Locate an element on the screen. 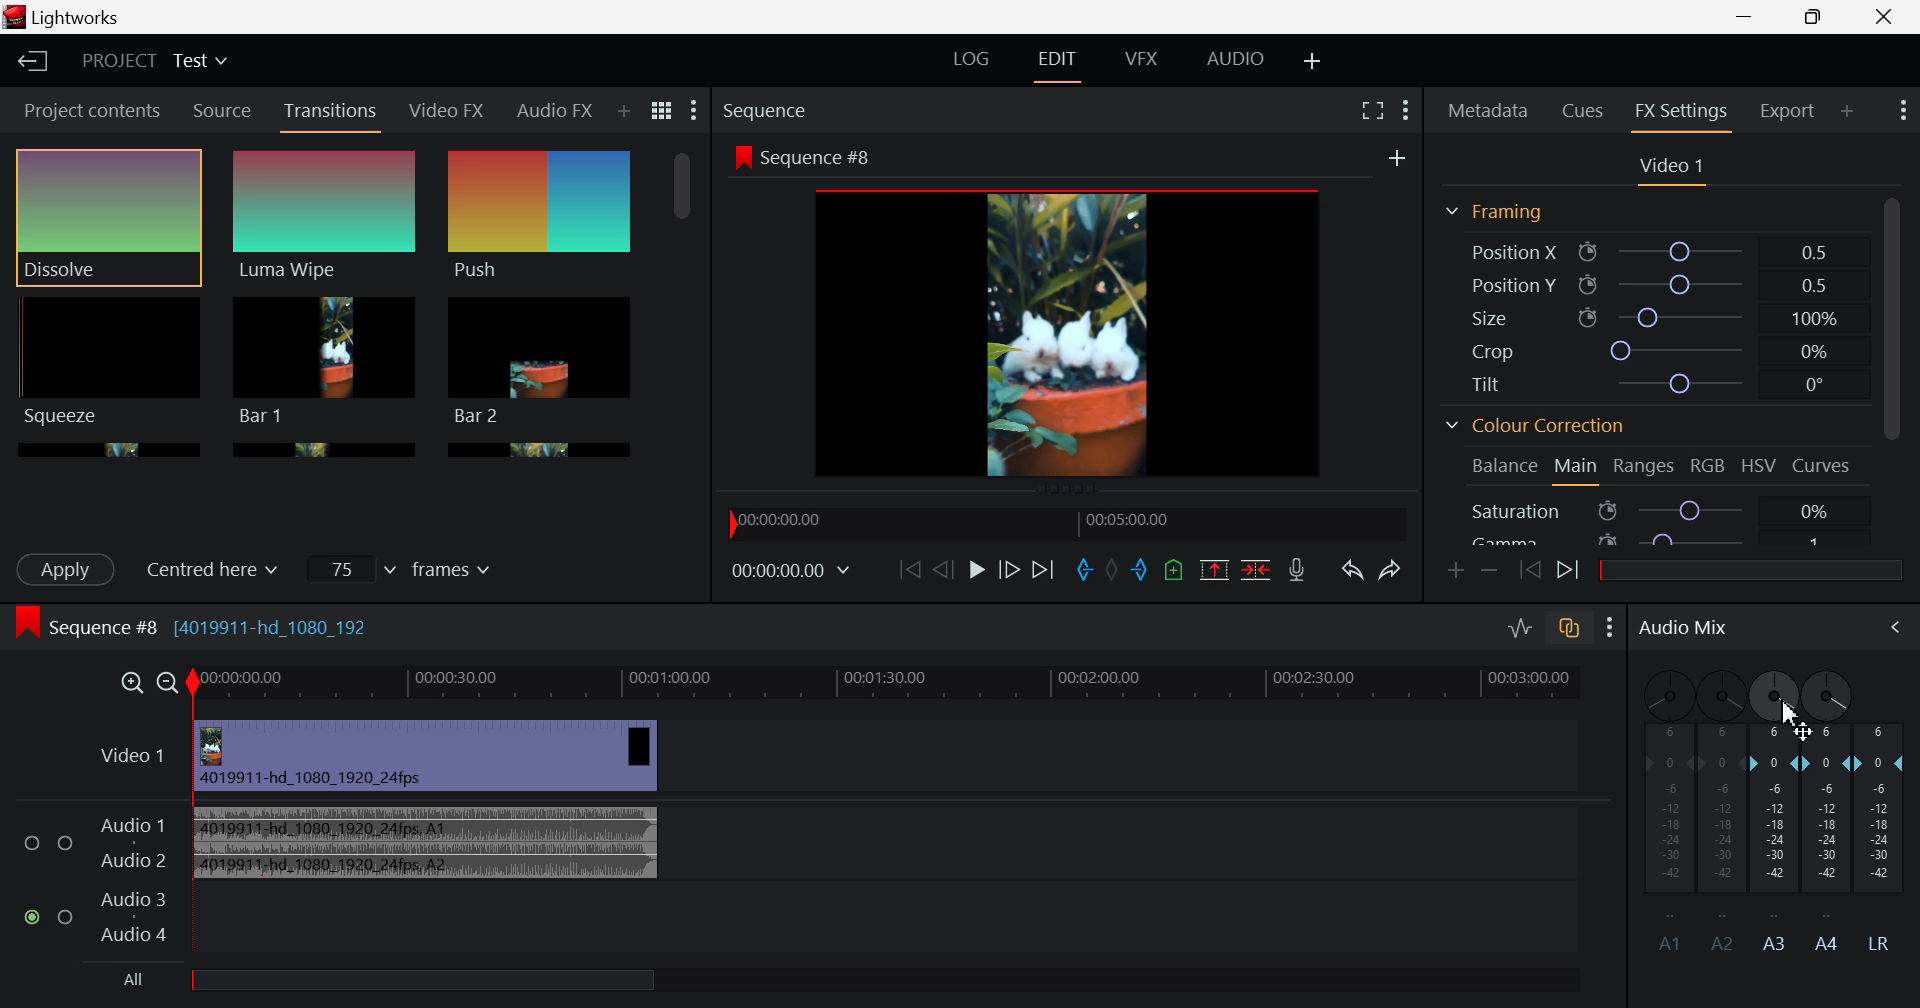 This screenshot has width=1920, height=1008. Crop is located at coordinates (1654, 349).